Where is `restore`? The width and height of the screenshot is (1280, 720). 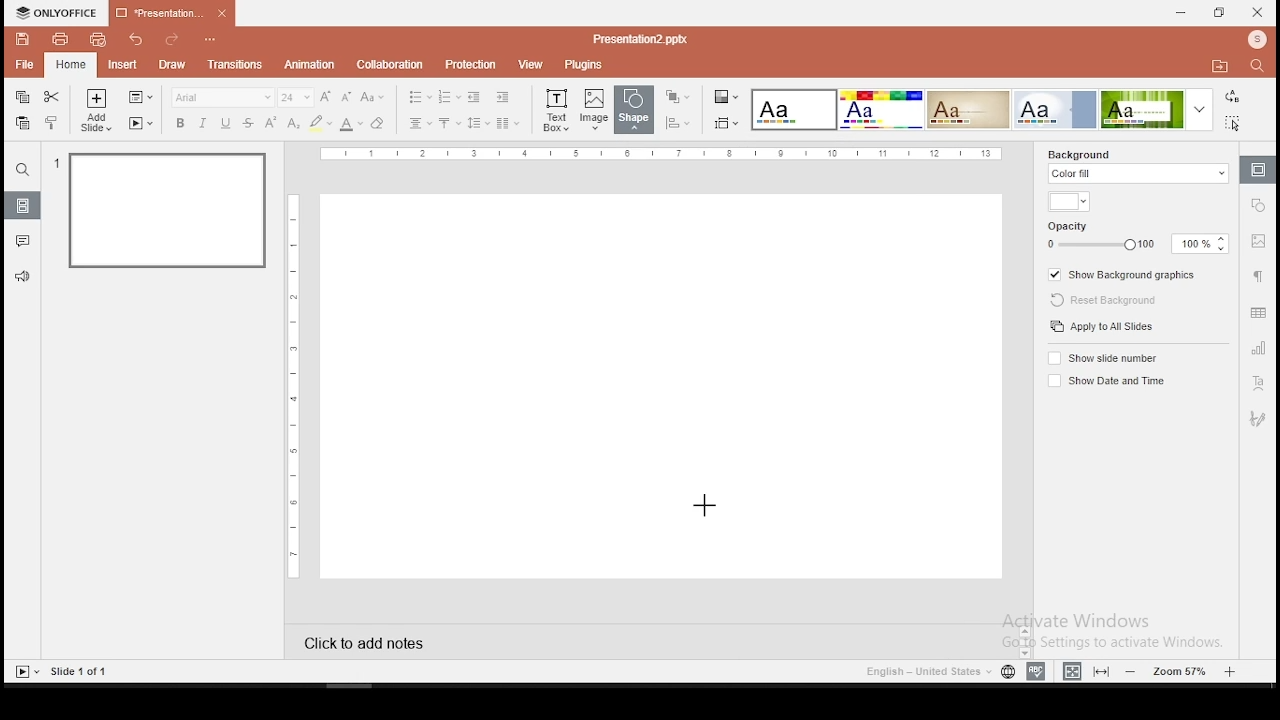 restore is located at coordinates (1220, 13).